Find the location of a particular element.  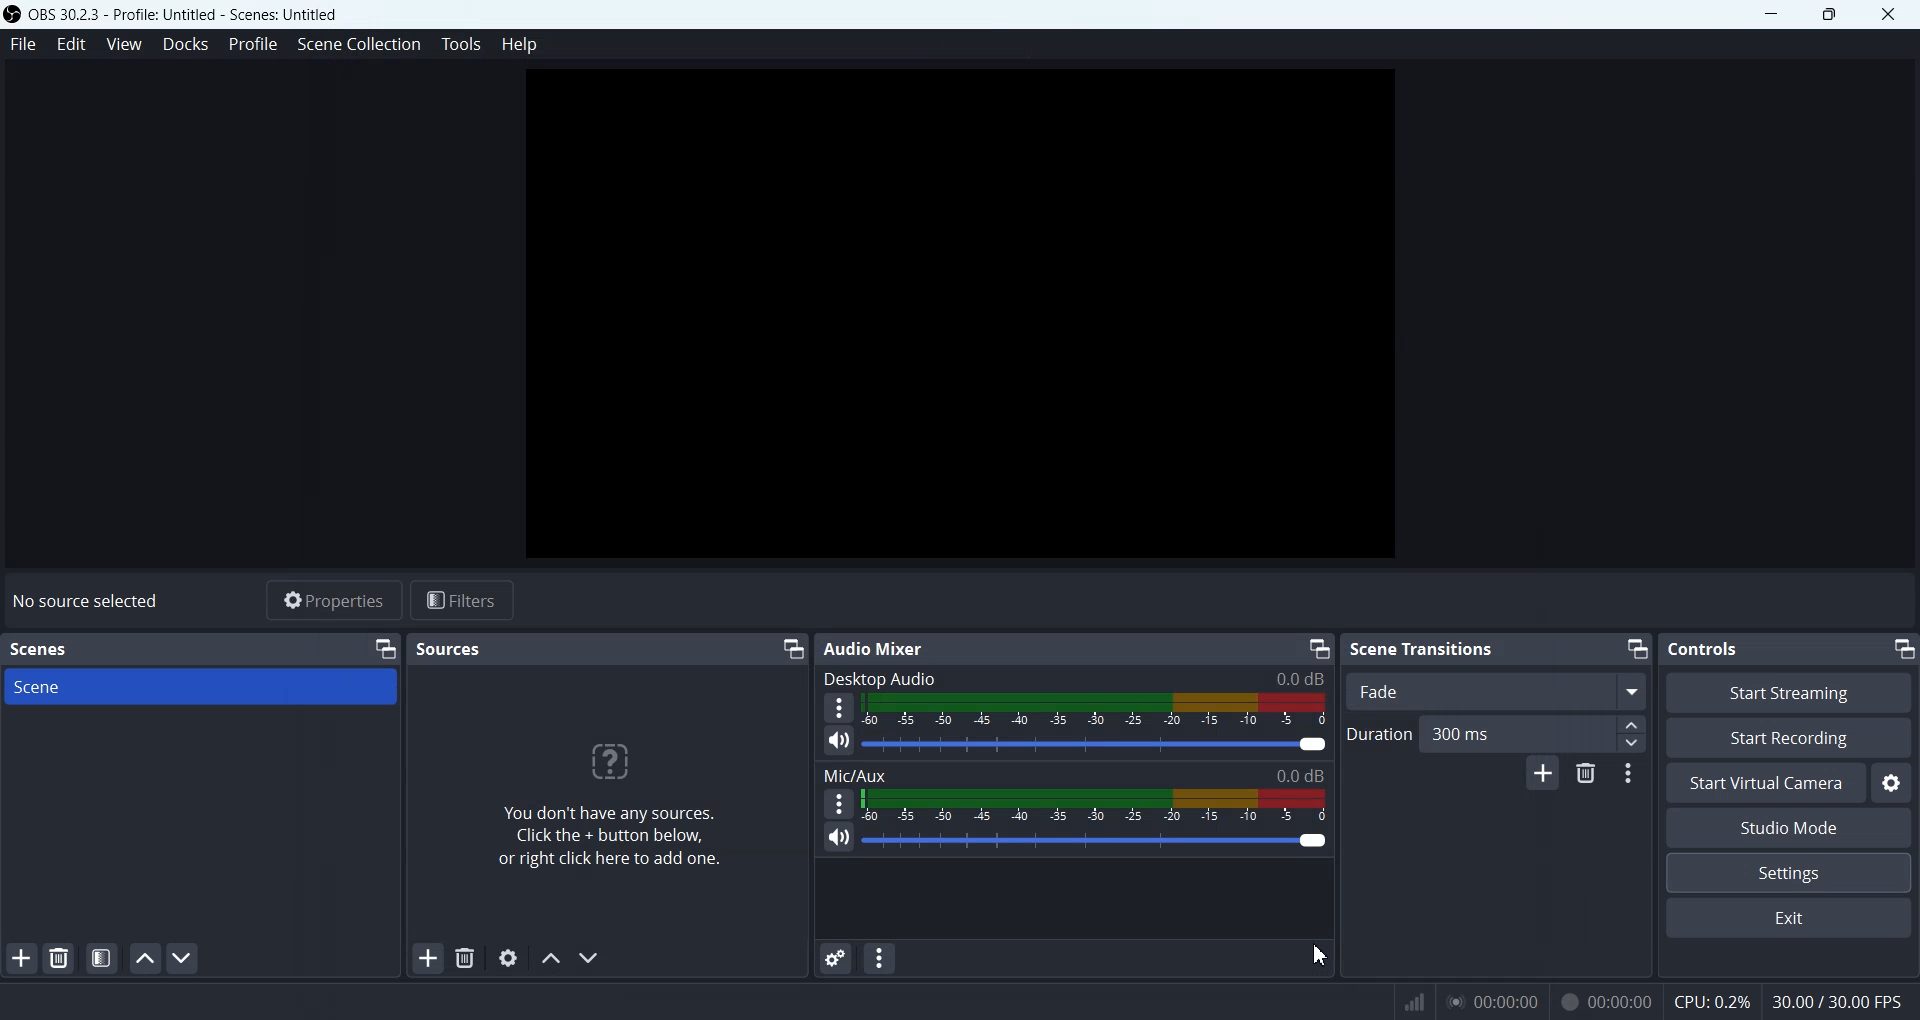

Open source Properties is located at coordinates (508, 959).